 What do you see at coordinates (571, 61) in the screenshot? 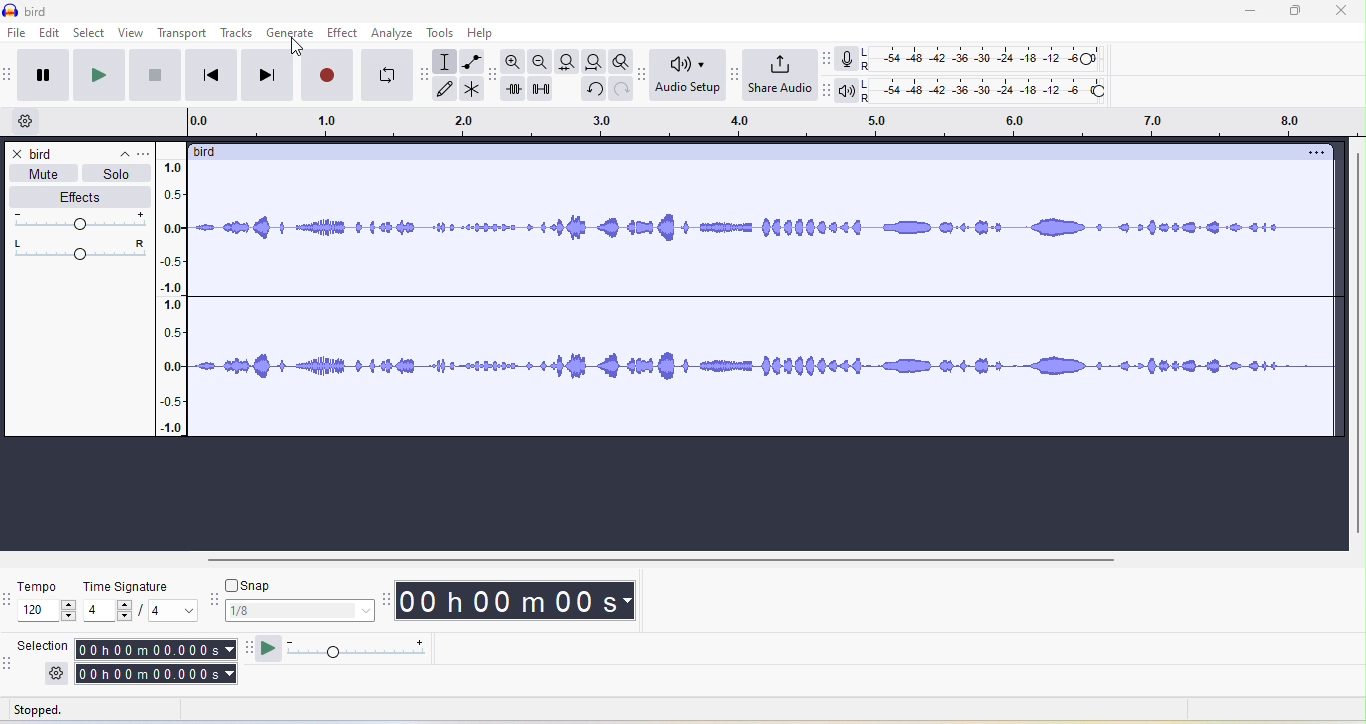
I see `fit selection to width` at bounding box center [571, 61].